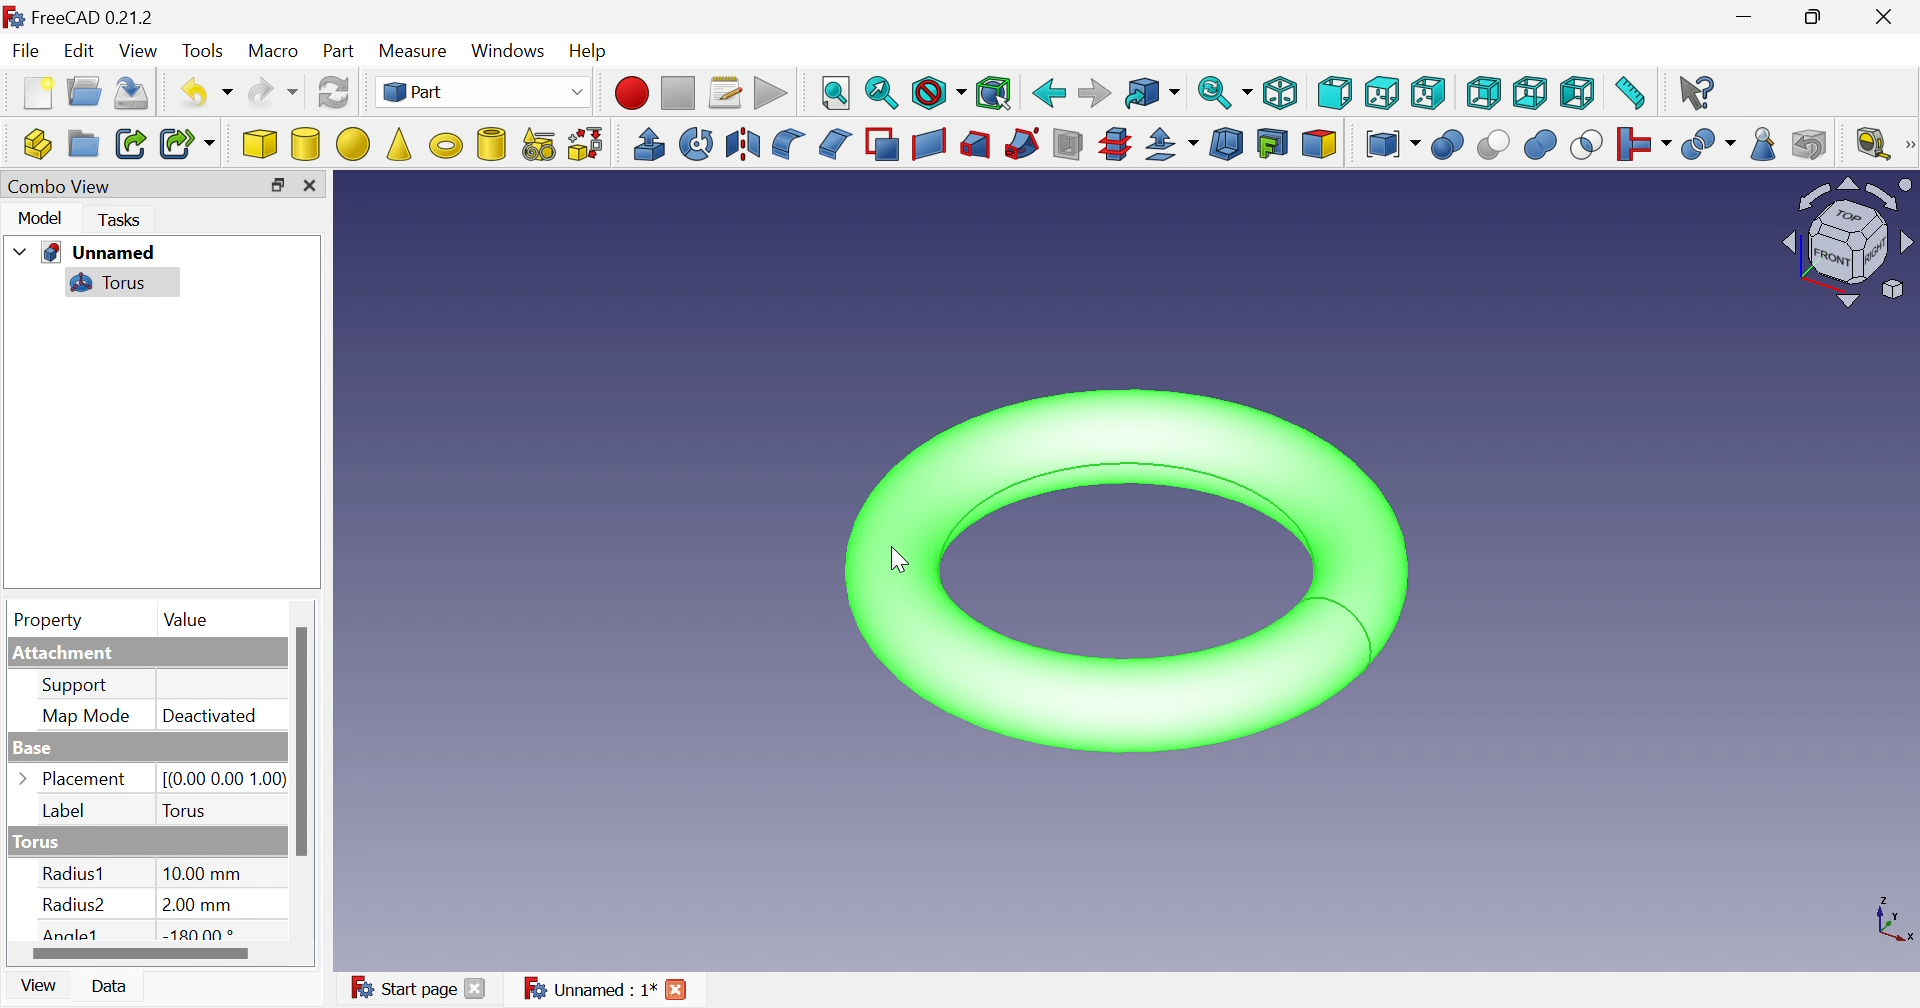 Image resolution: width=1920 pixels, height=1008 pixels. What do you see at coordinates (415, 48) in the screenshot?
I see `Measure` at bounding box center [415, 48].